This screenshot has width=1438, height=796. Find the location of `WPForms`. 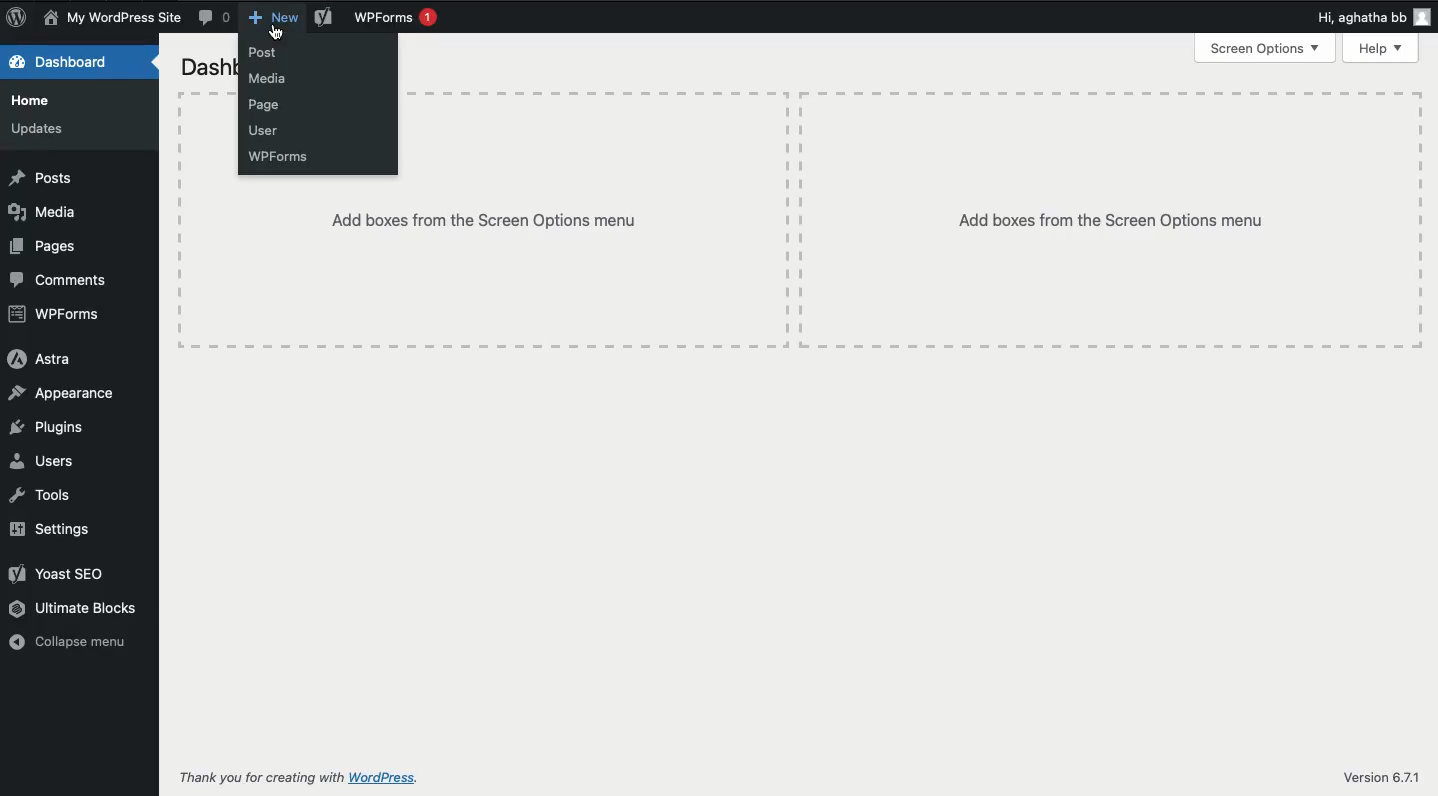

WPForms is located at coordinates (55, 316).